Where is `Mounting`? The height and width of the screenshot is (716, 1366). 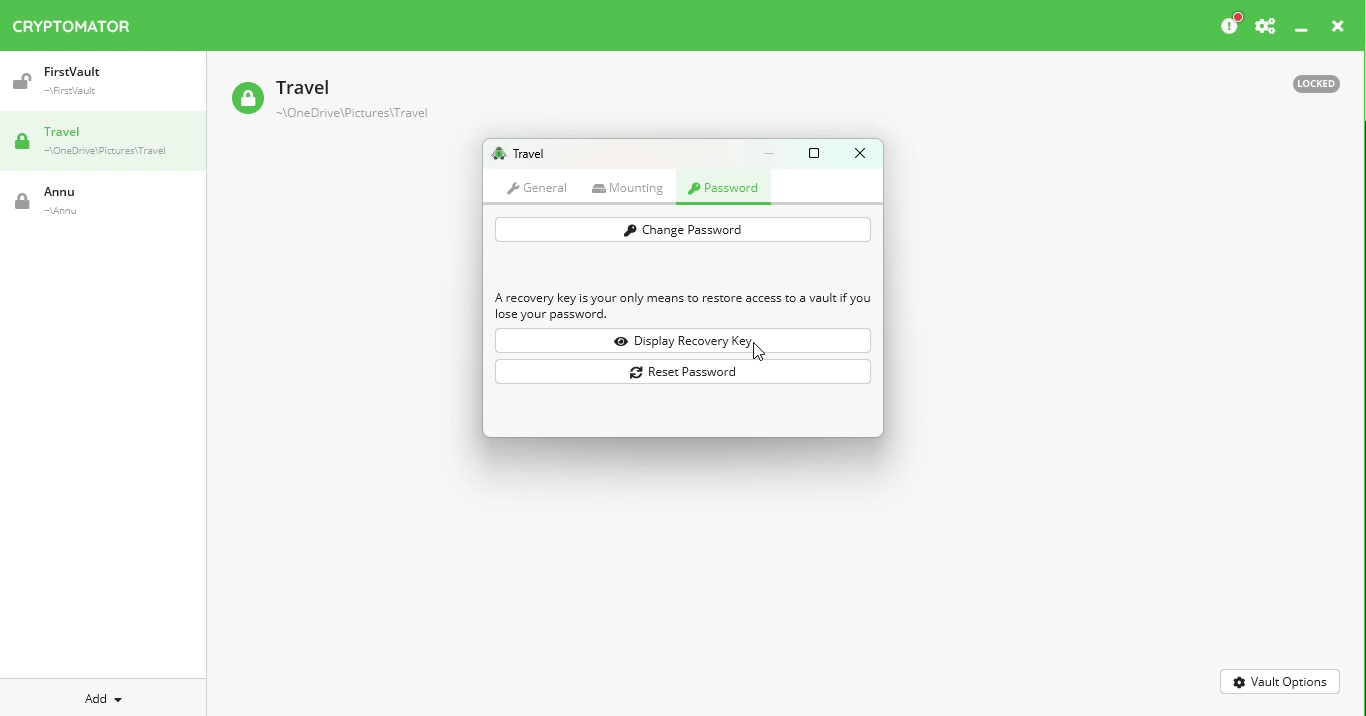 Mounting is located at coordinates (632, 188).